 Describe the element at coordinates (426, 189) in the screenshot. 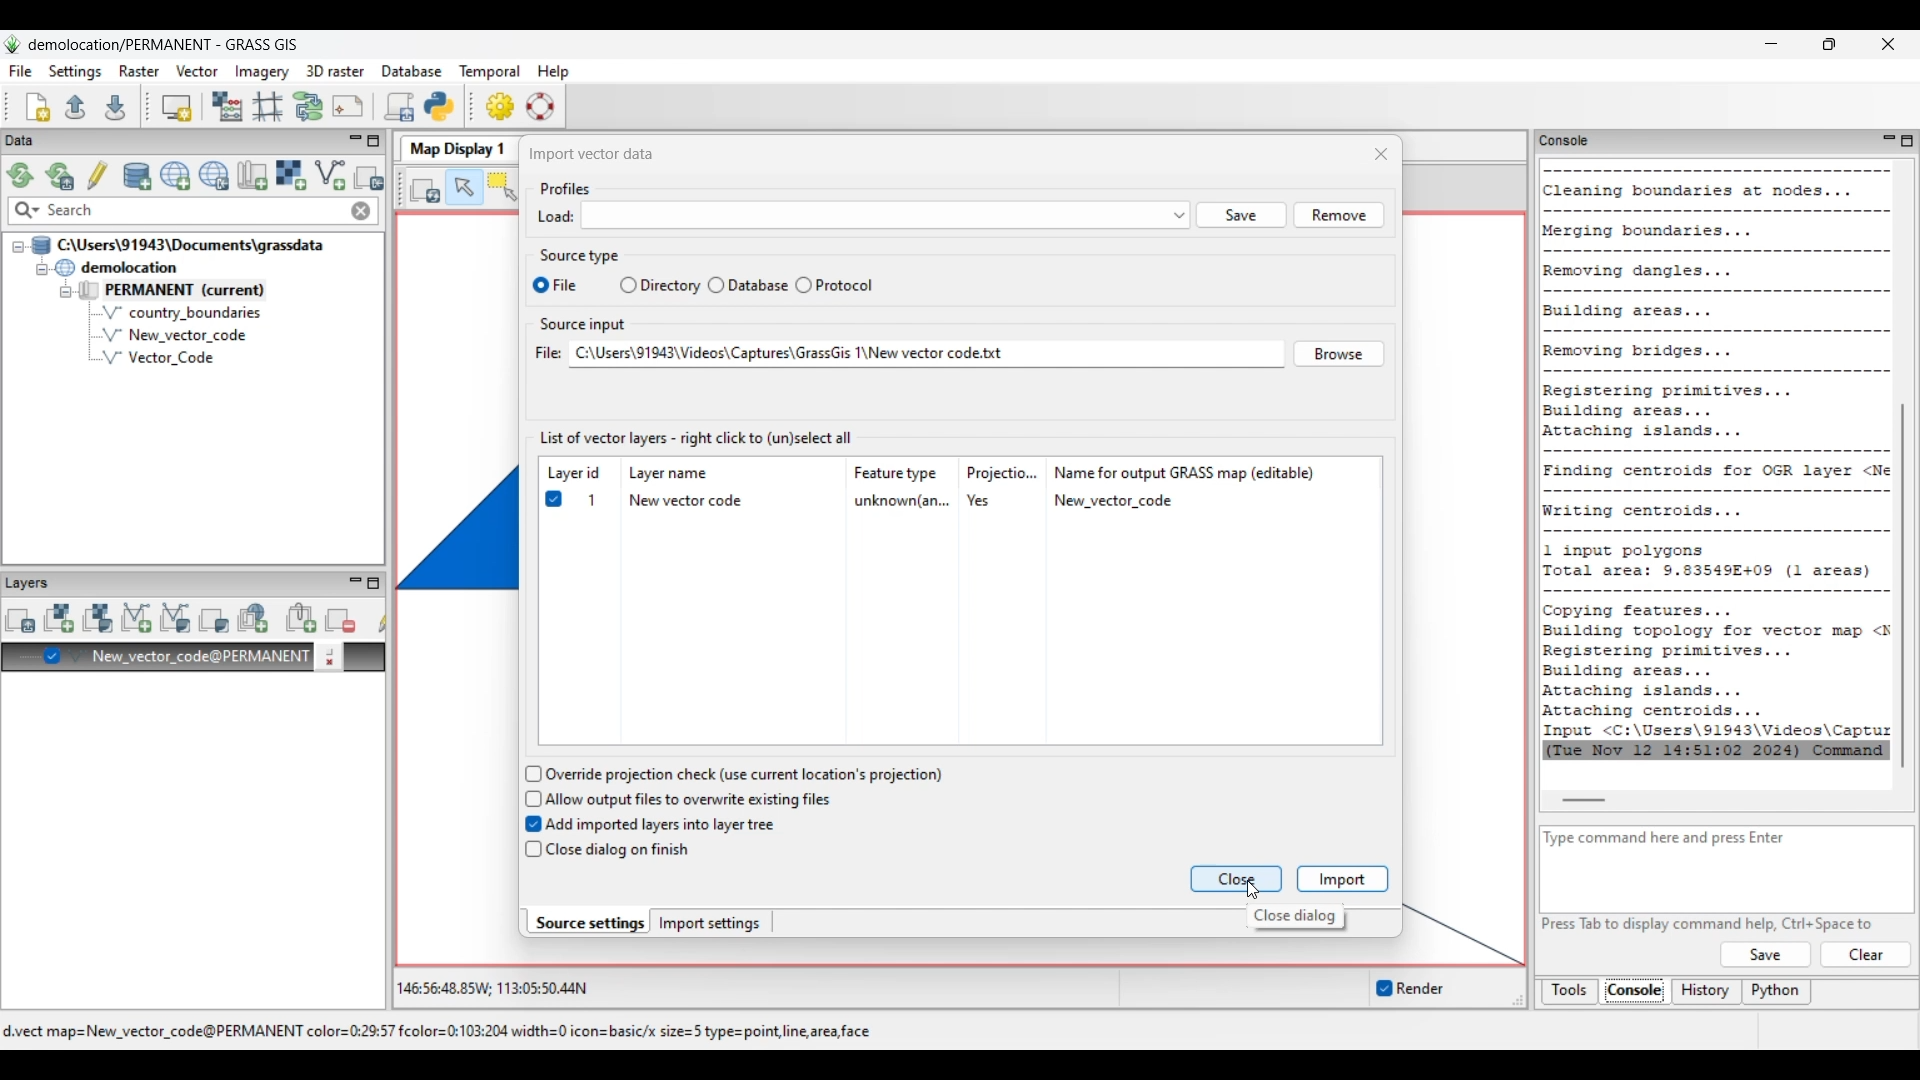

I see `Render map` at that location.